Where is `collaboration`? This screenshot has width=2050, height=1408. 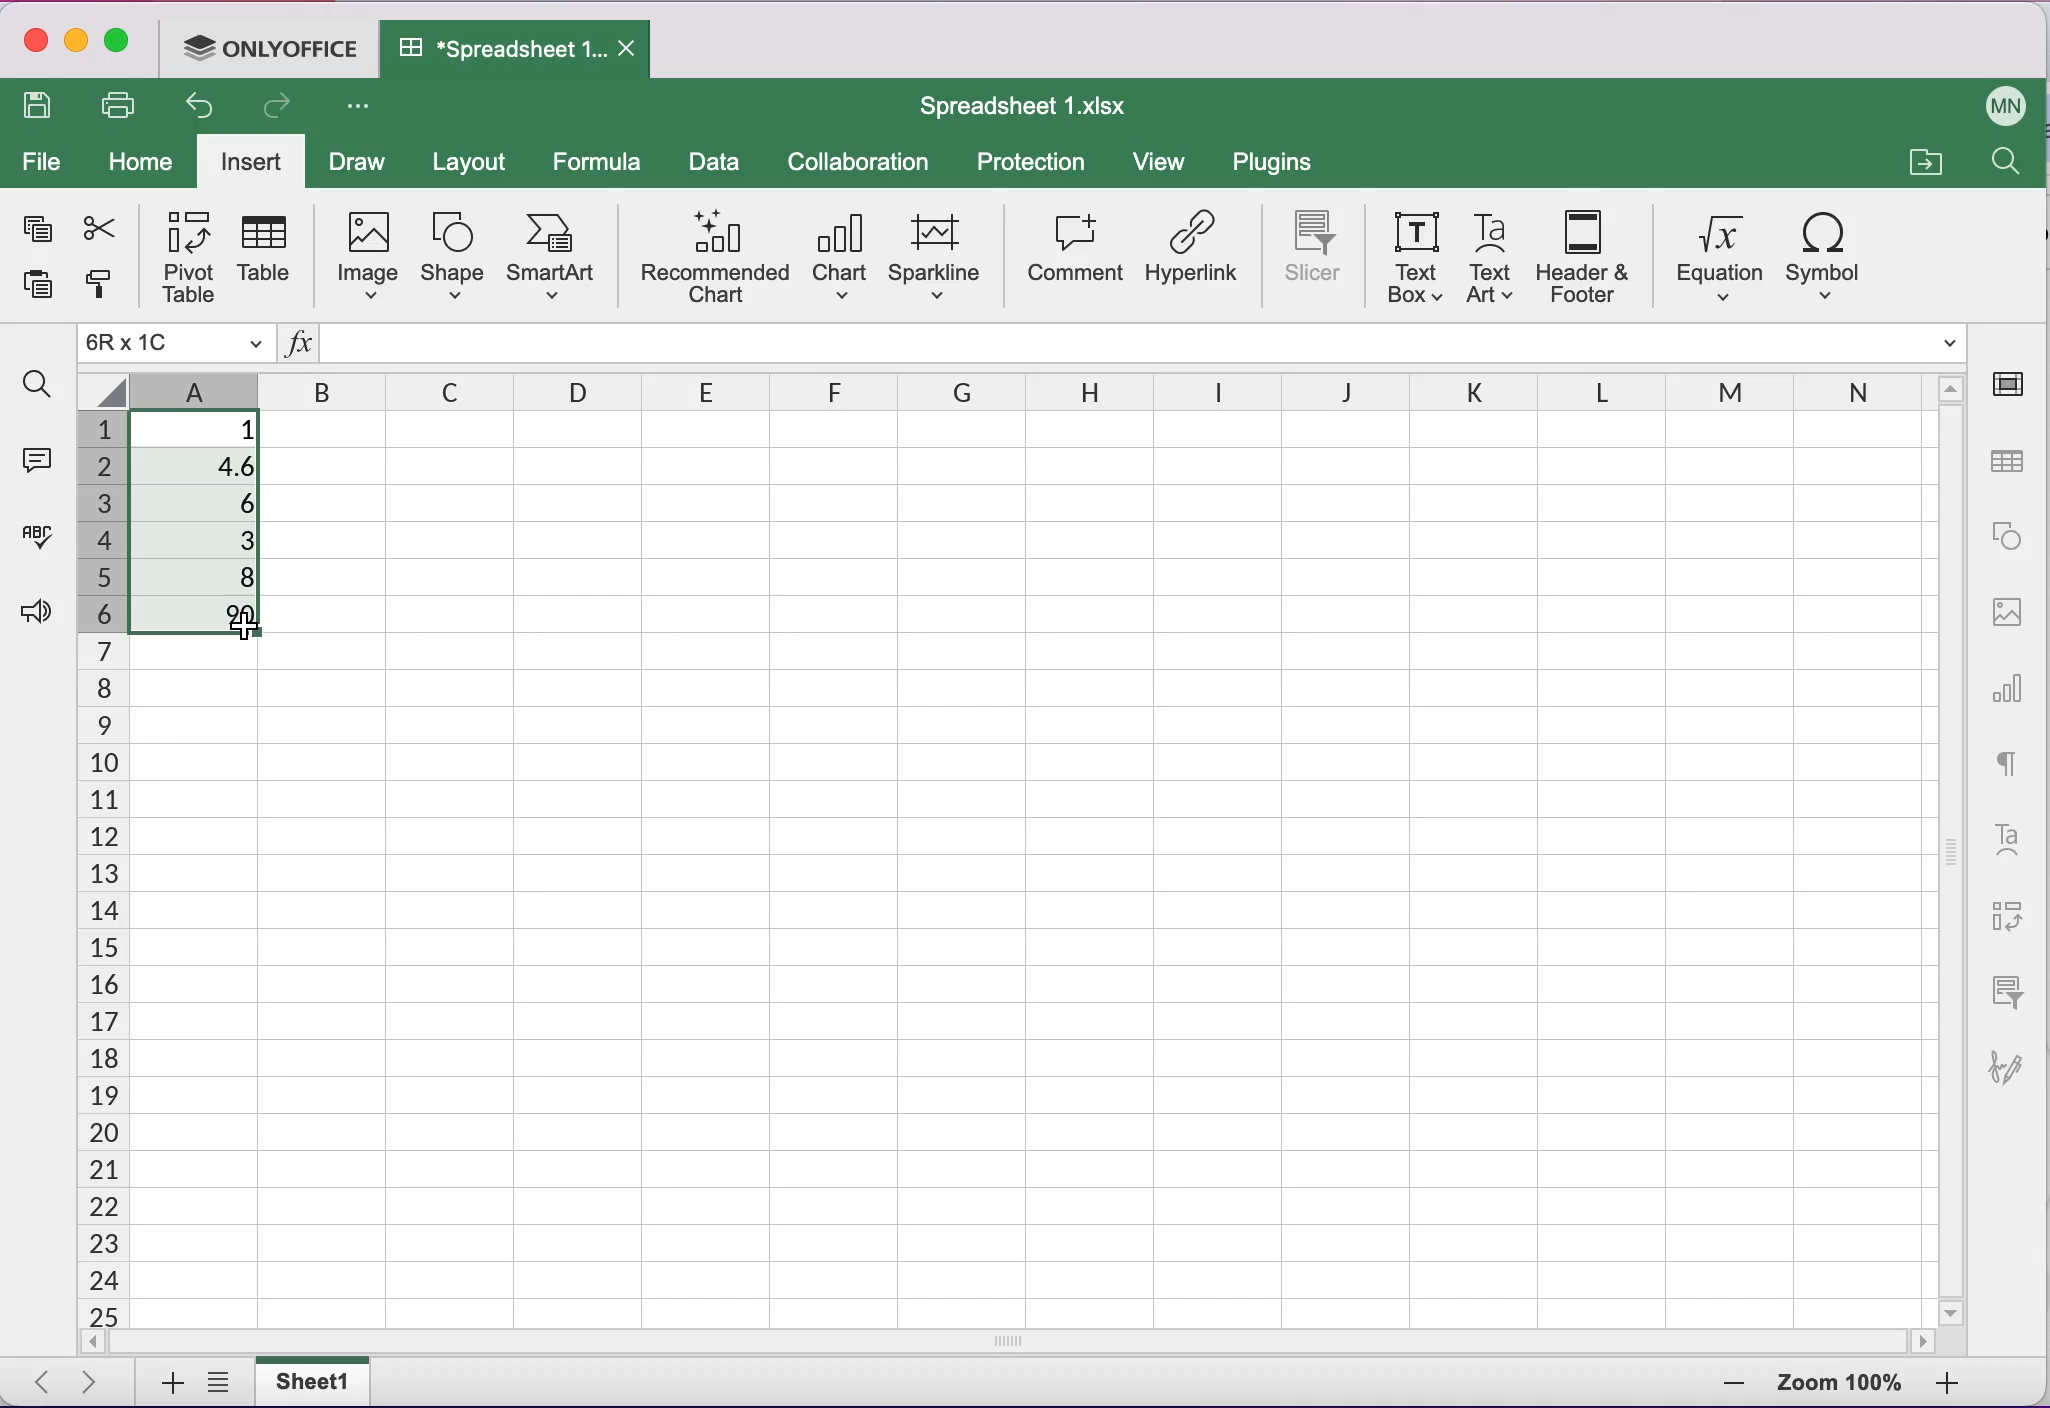
collaboration is located at coordinates (862, 161).